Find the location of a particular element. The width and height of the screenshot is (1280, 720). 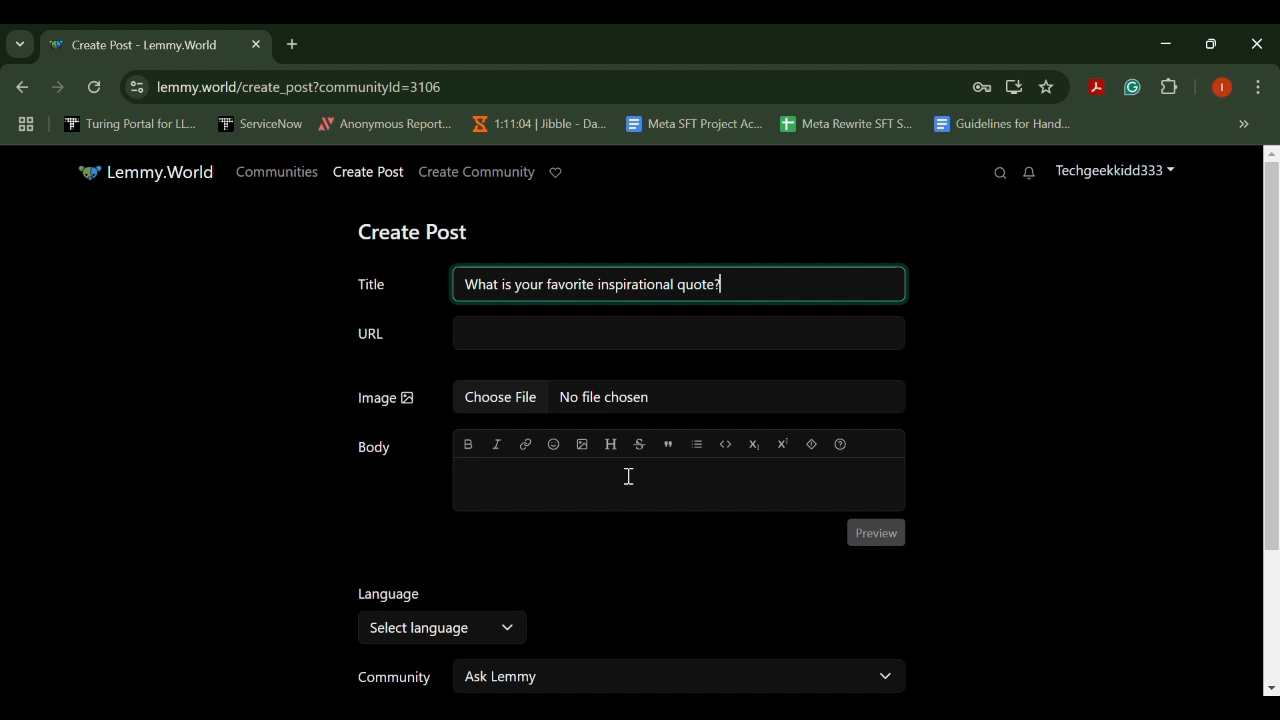

Scroll Bar is located at coordinates (1272, 419).